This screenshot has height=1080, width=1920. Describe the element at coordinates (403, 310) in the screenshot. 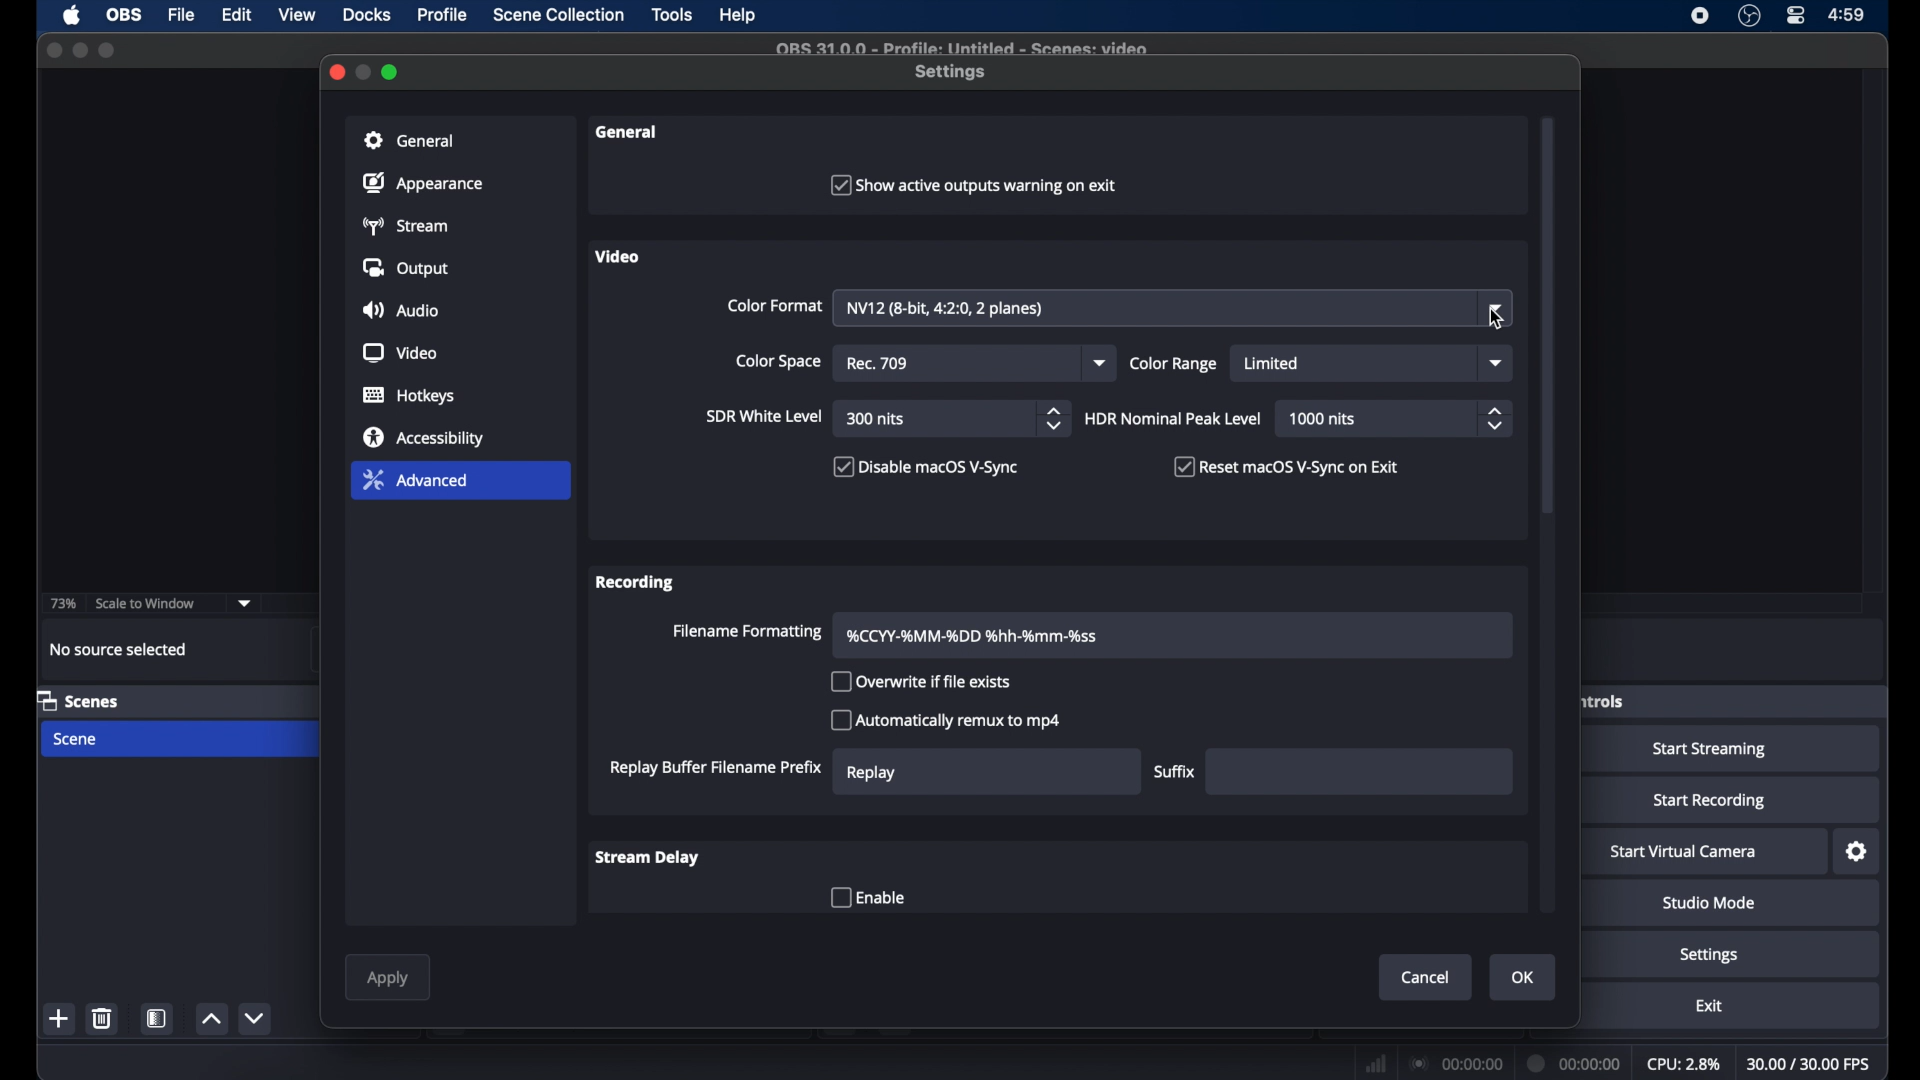

I see `audio` at that location.